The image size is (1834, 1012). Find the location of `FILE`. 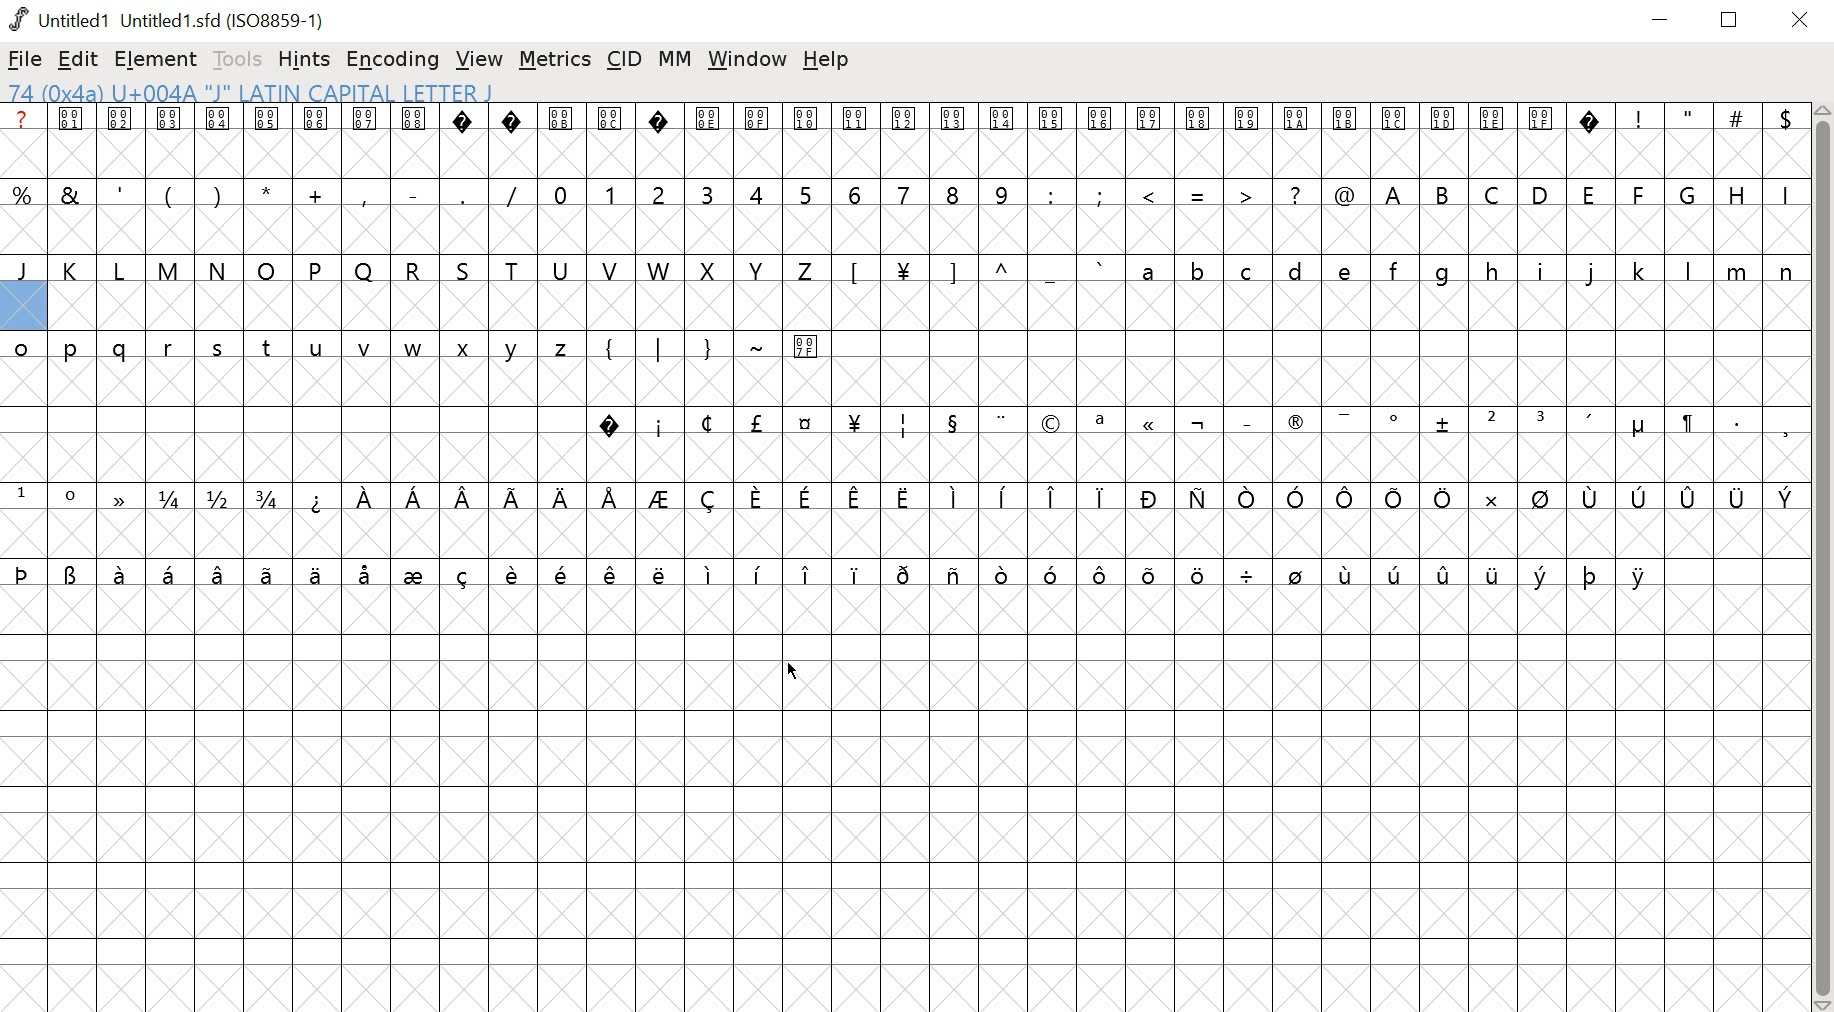

FILE is located at coordinates (25, 59).